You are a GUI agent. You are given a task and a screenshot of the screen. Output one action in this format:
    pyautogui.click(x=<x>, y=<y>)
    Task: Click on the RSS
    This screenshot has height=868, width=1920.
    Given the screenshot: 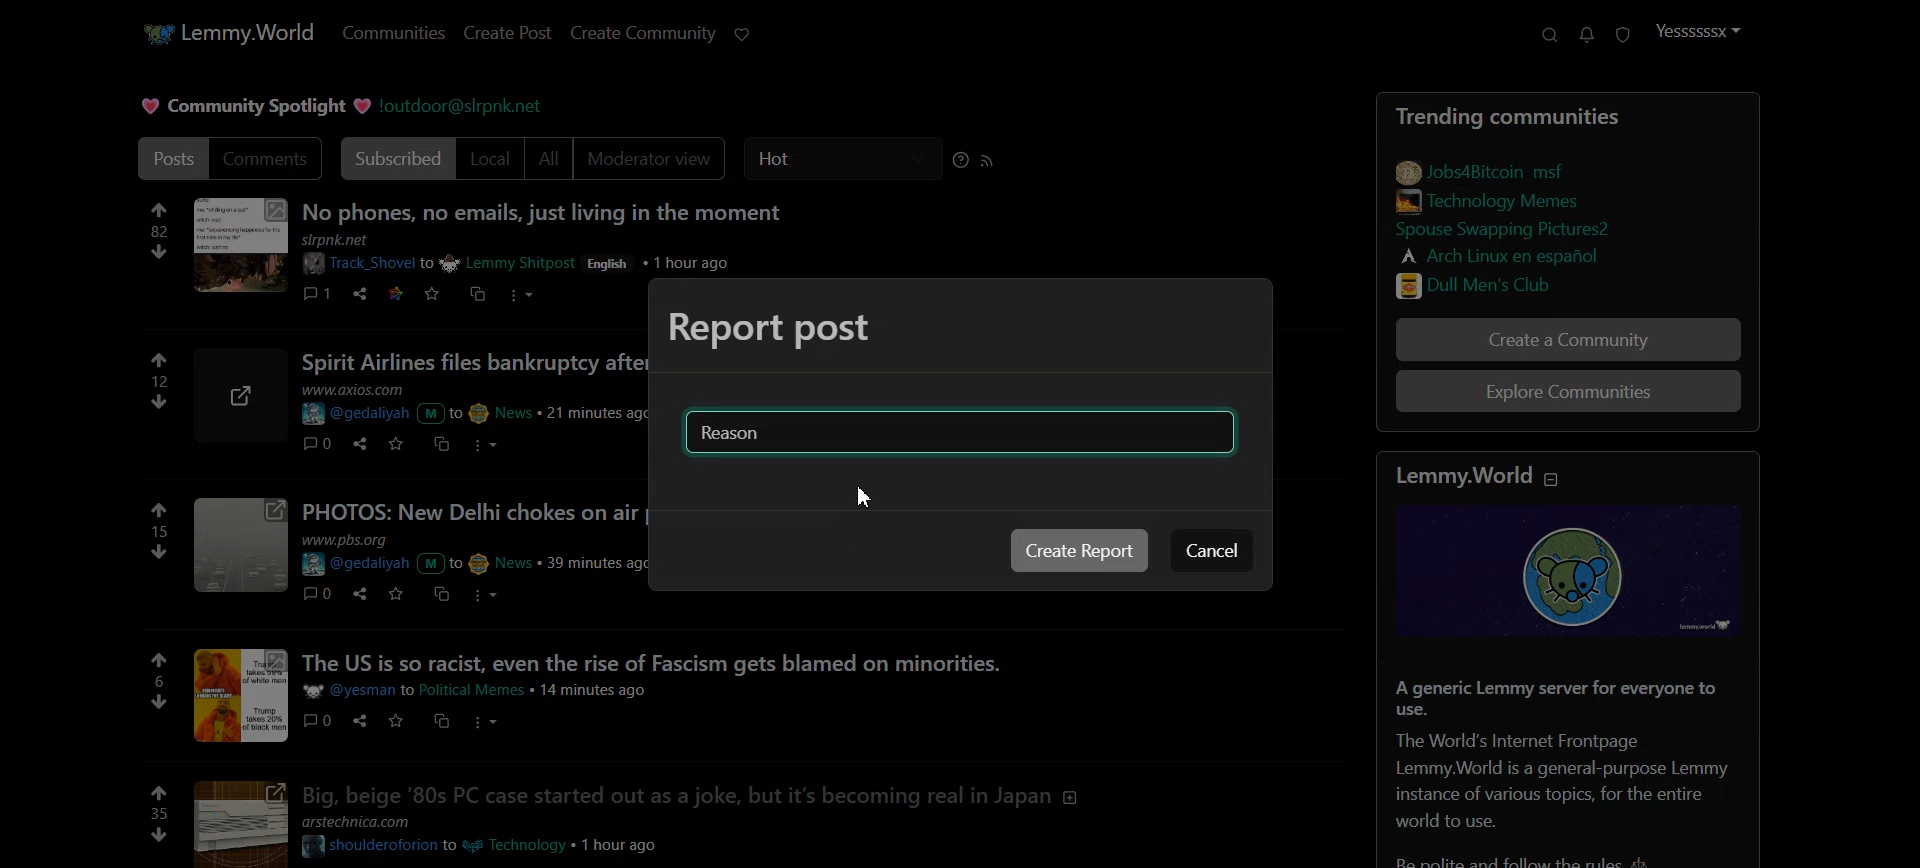 What is the action you would take?
    pyautogui.click(x=988, y=160)
    